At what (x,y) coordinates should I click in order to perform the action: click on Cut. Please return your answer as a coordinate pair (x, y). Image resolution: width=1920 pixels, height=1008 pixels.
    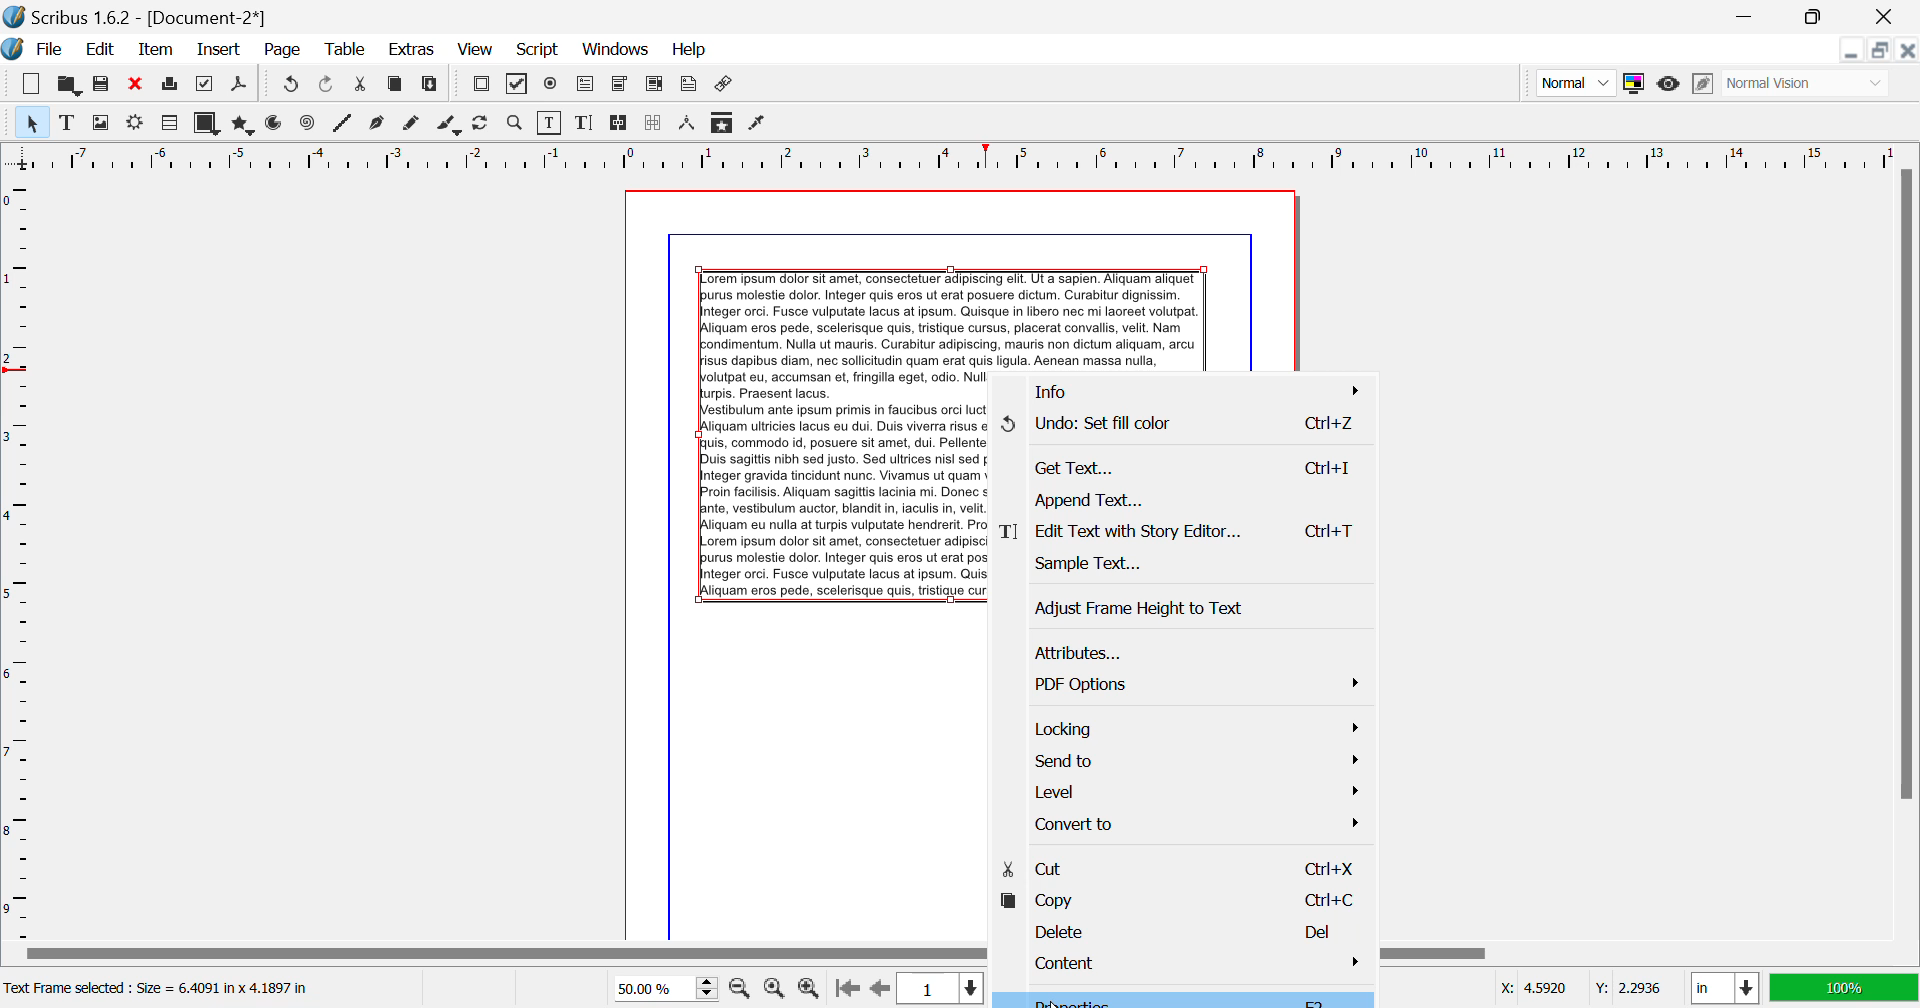
    Looking at the image, I should click on (1177, 867).